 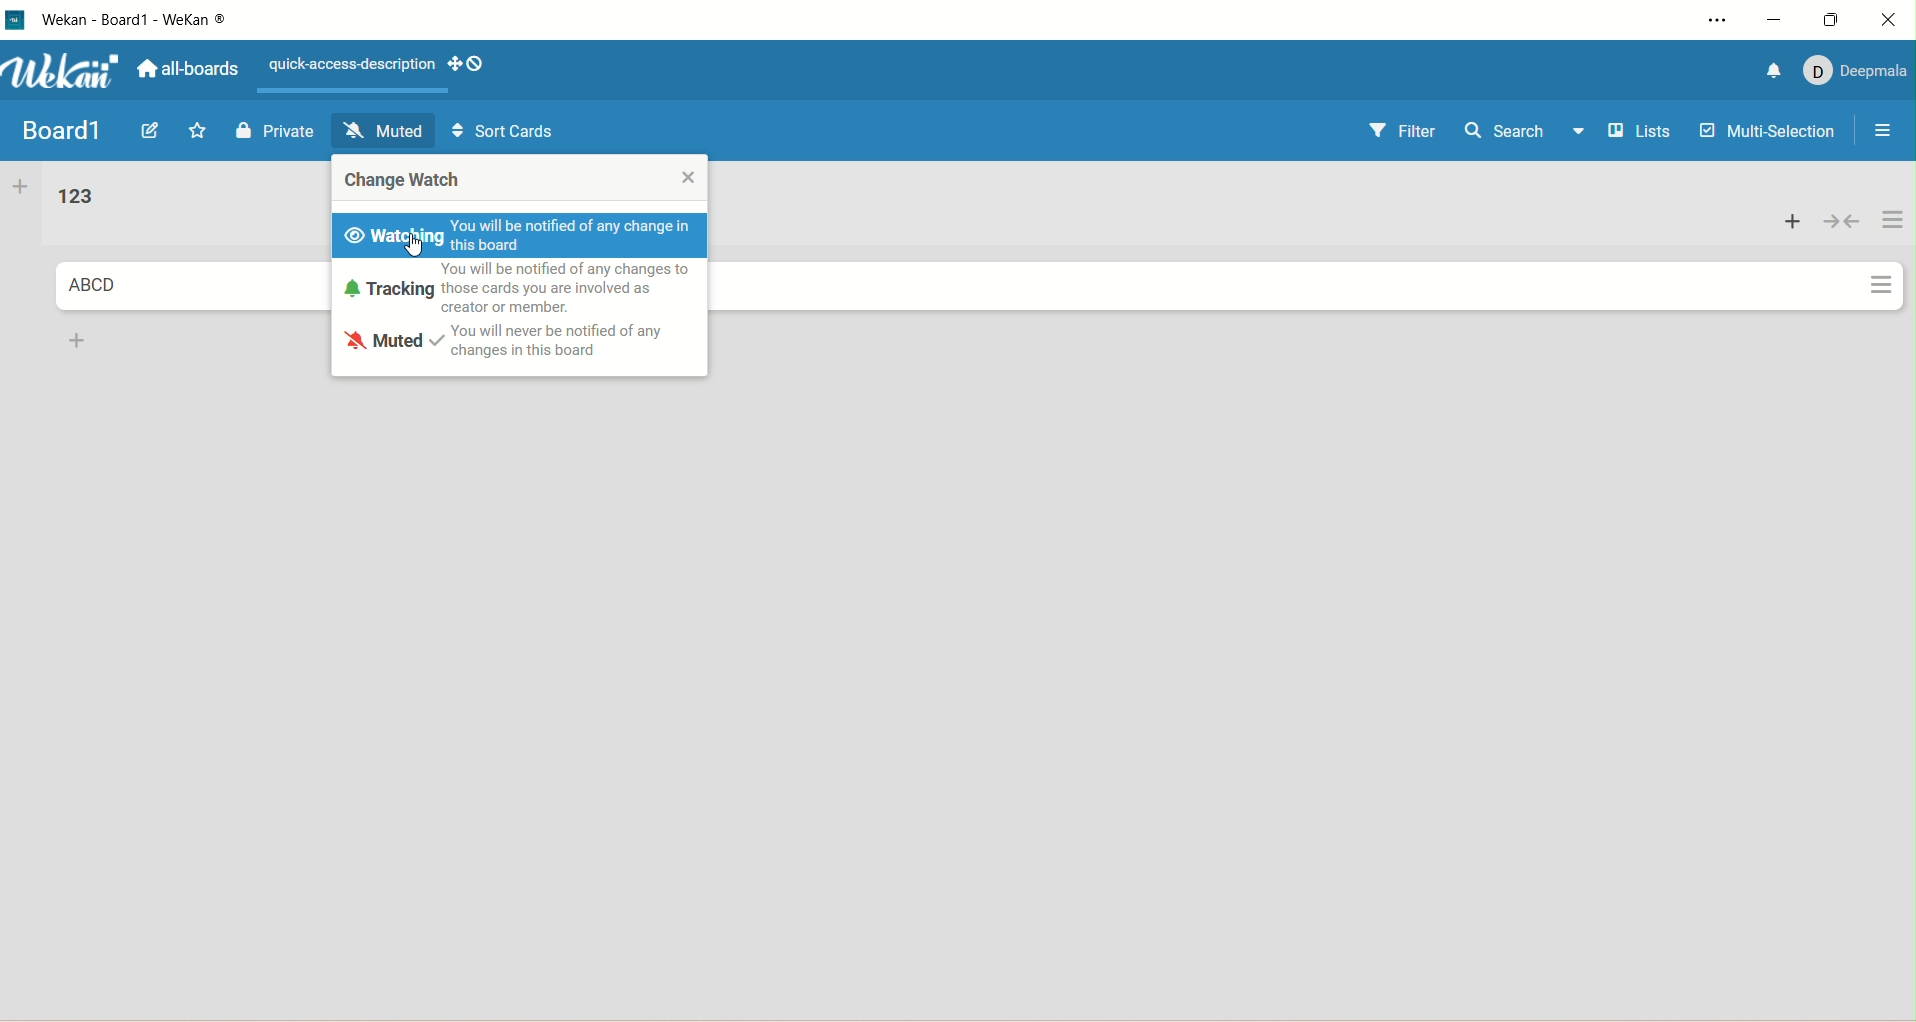 I want to click on selected watching, so click(x=395, y=237).